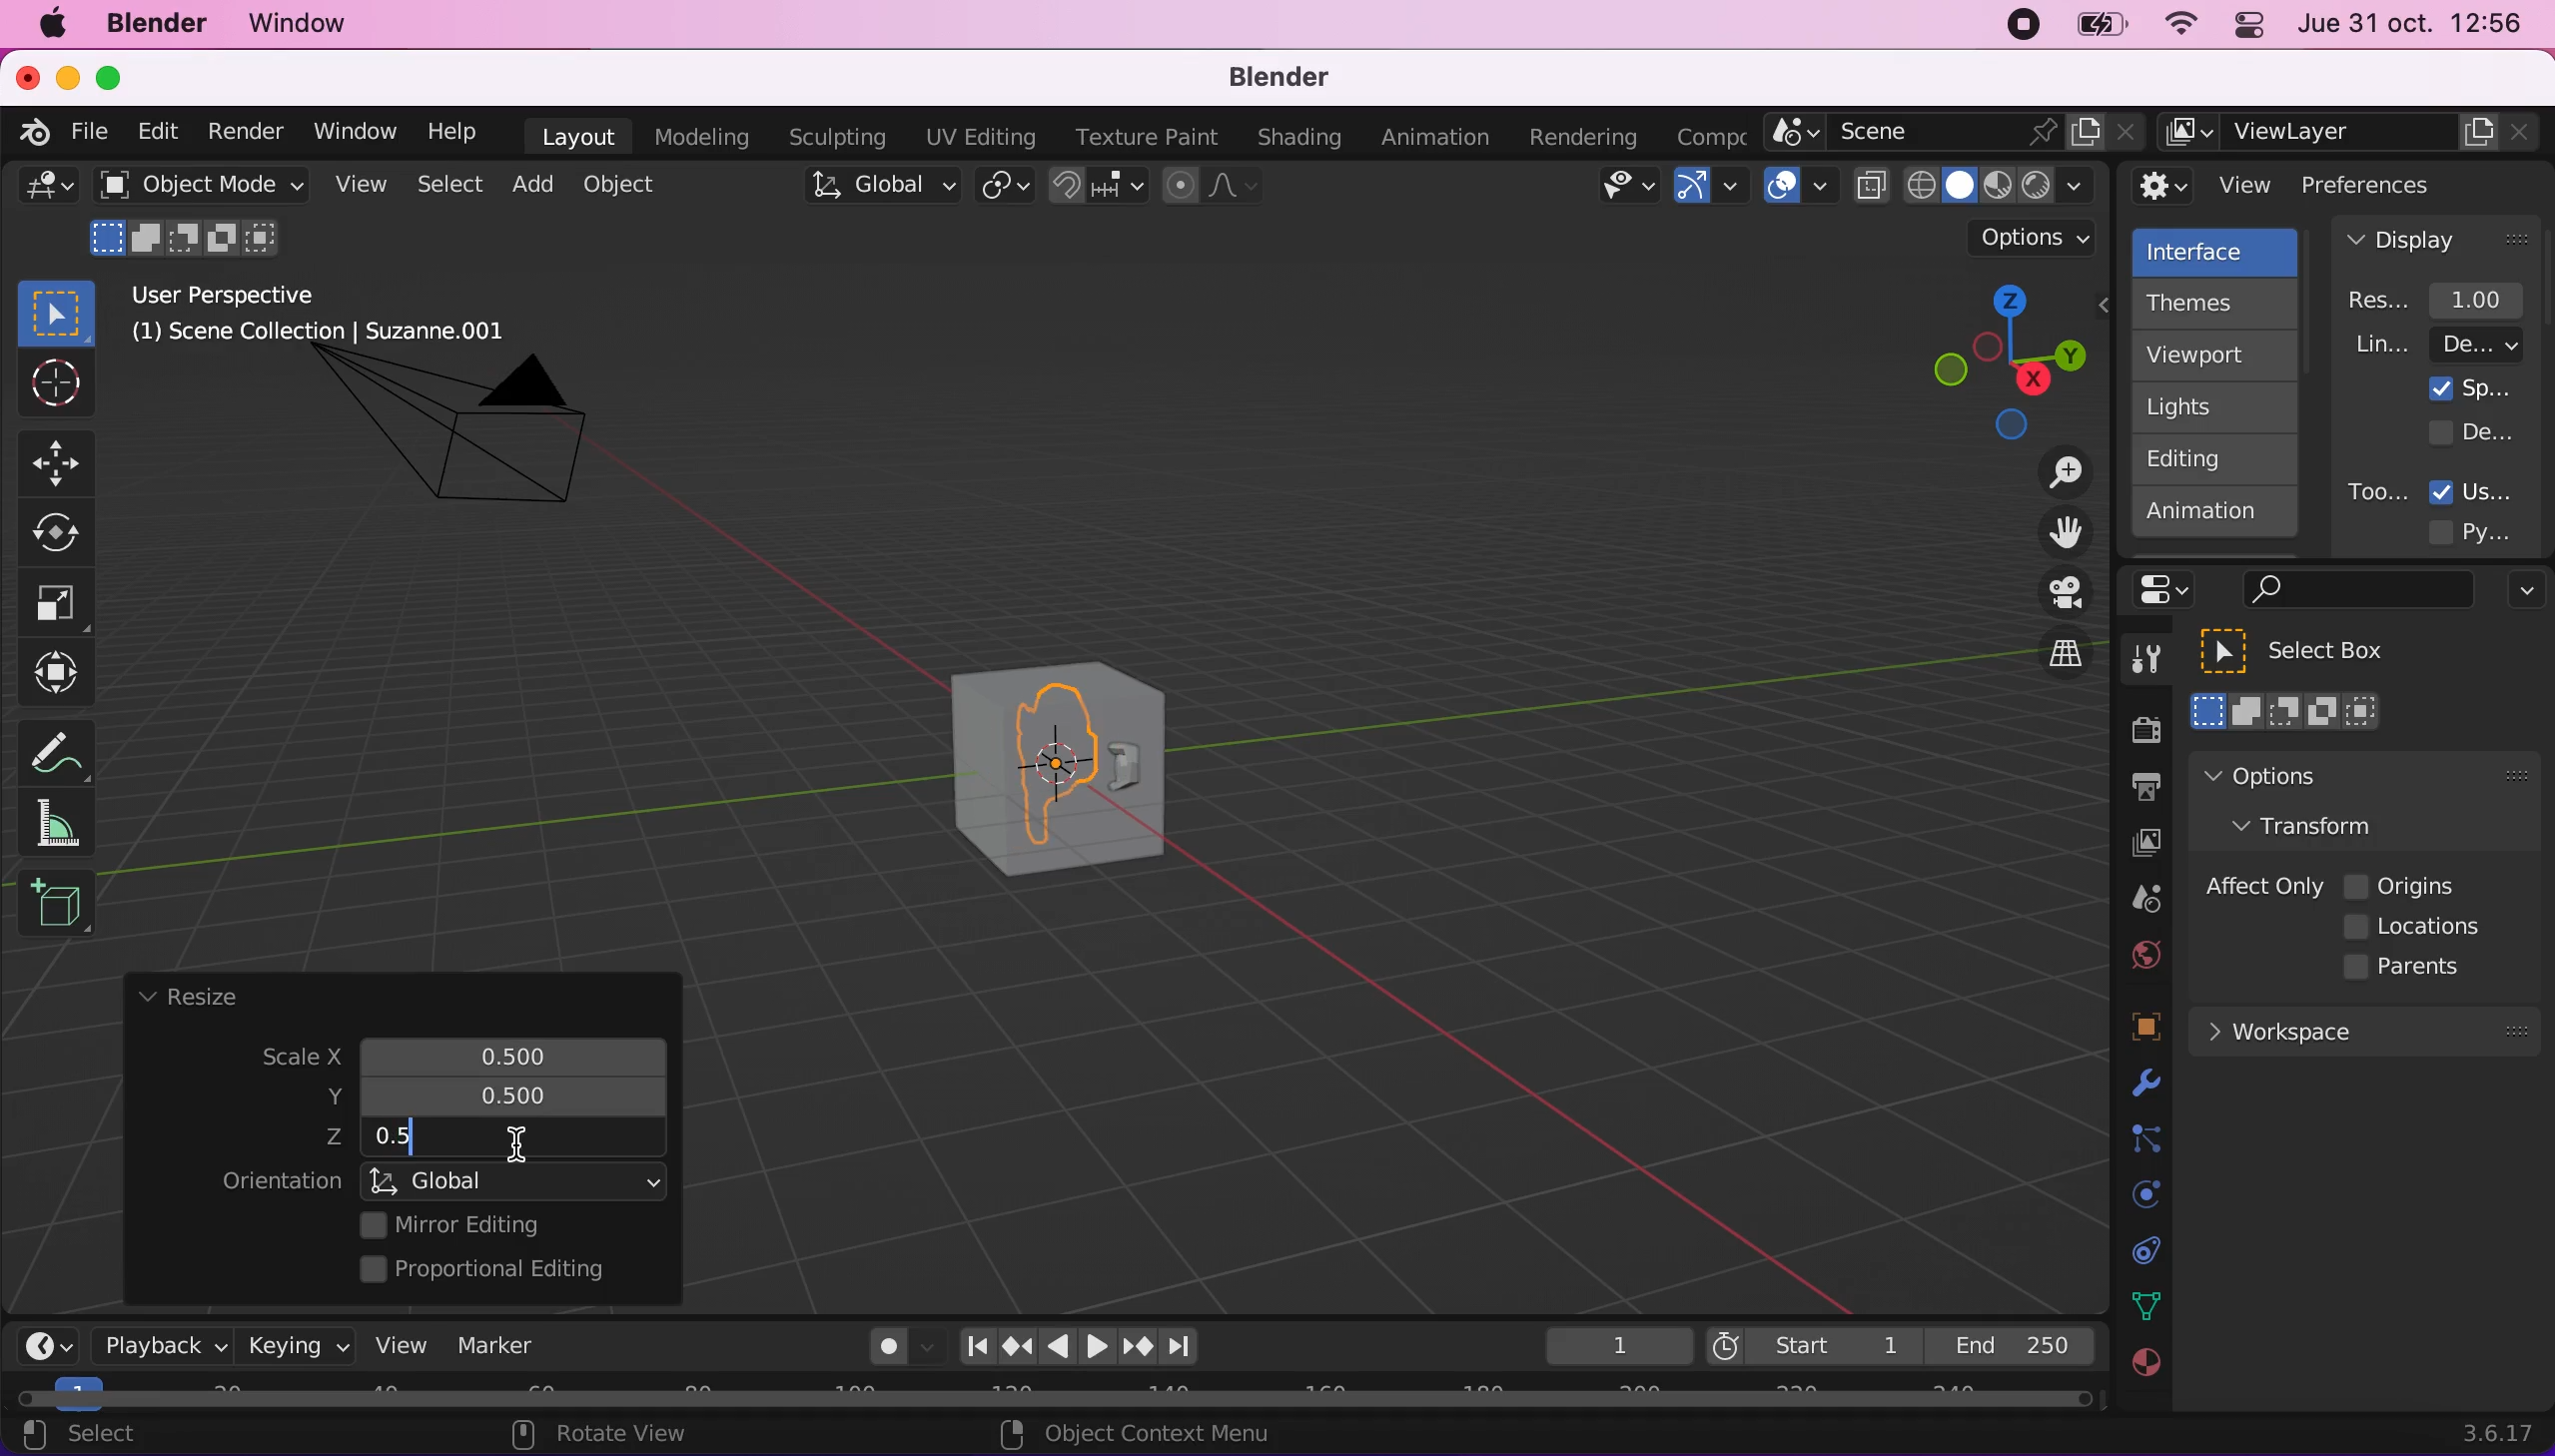 This screenshot has height=1456, width=2555. What do you see at coordinates (2137, 900) in the screenshot?
I see `scene` at bounding box center [2137, 900].